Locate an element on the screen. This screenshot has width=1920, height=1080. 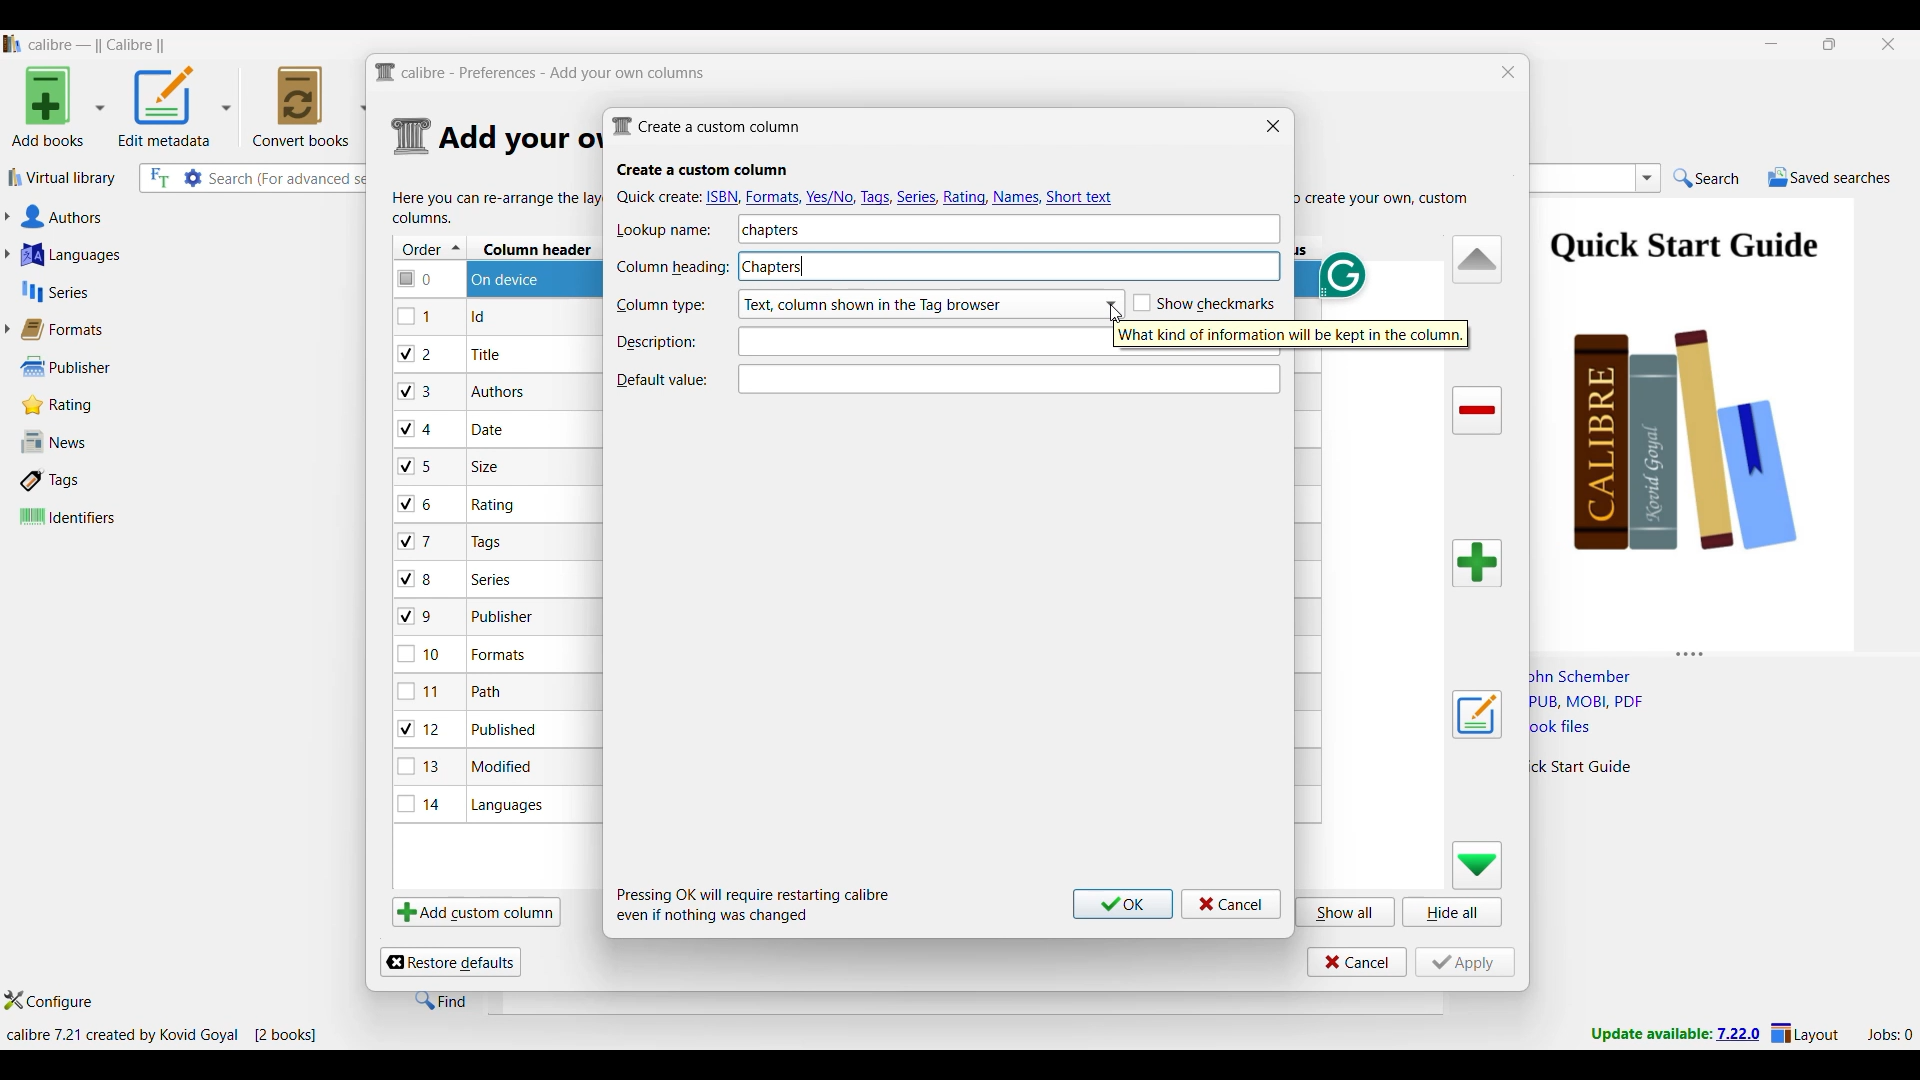
Languages is located at coordinates (152, 254).